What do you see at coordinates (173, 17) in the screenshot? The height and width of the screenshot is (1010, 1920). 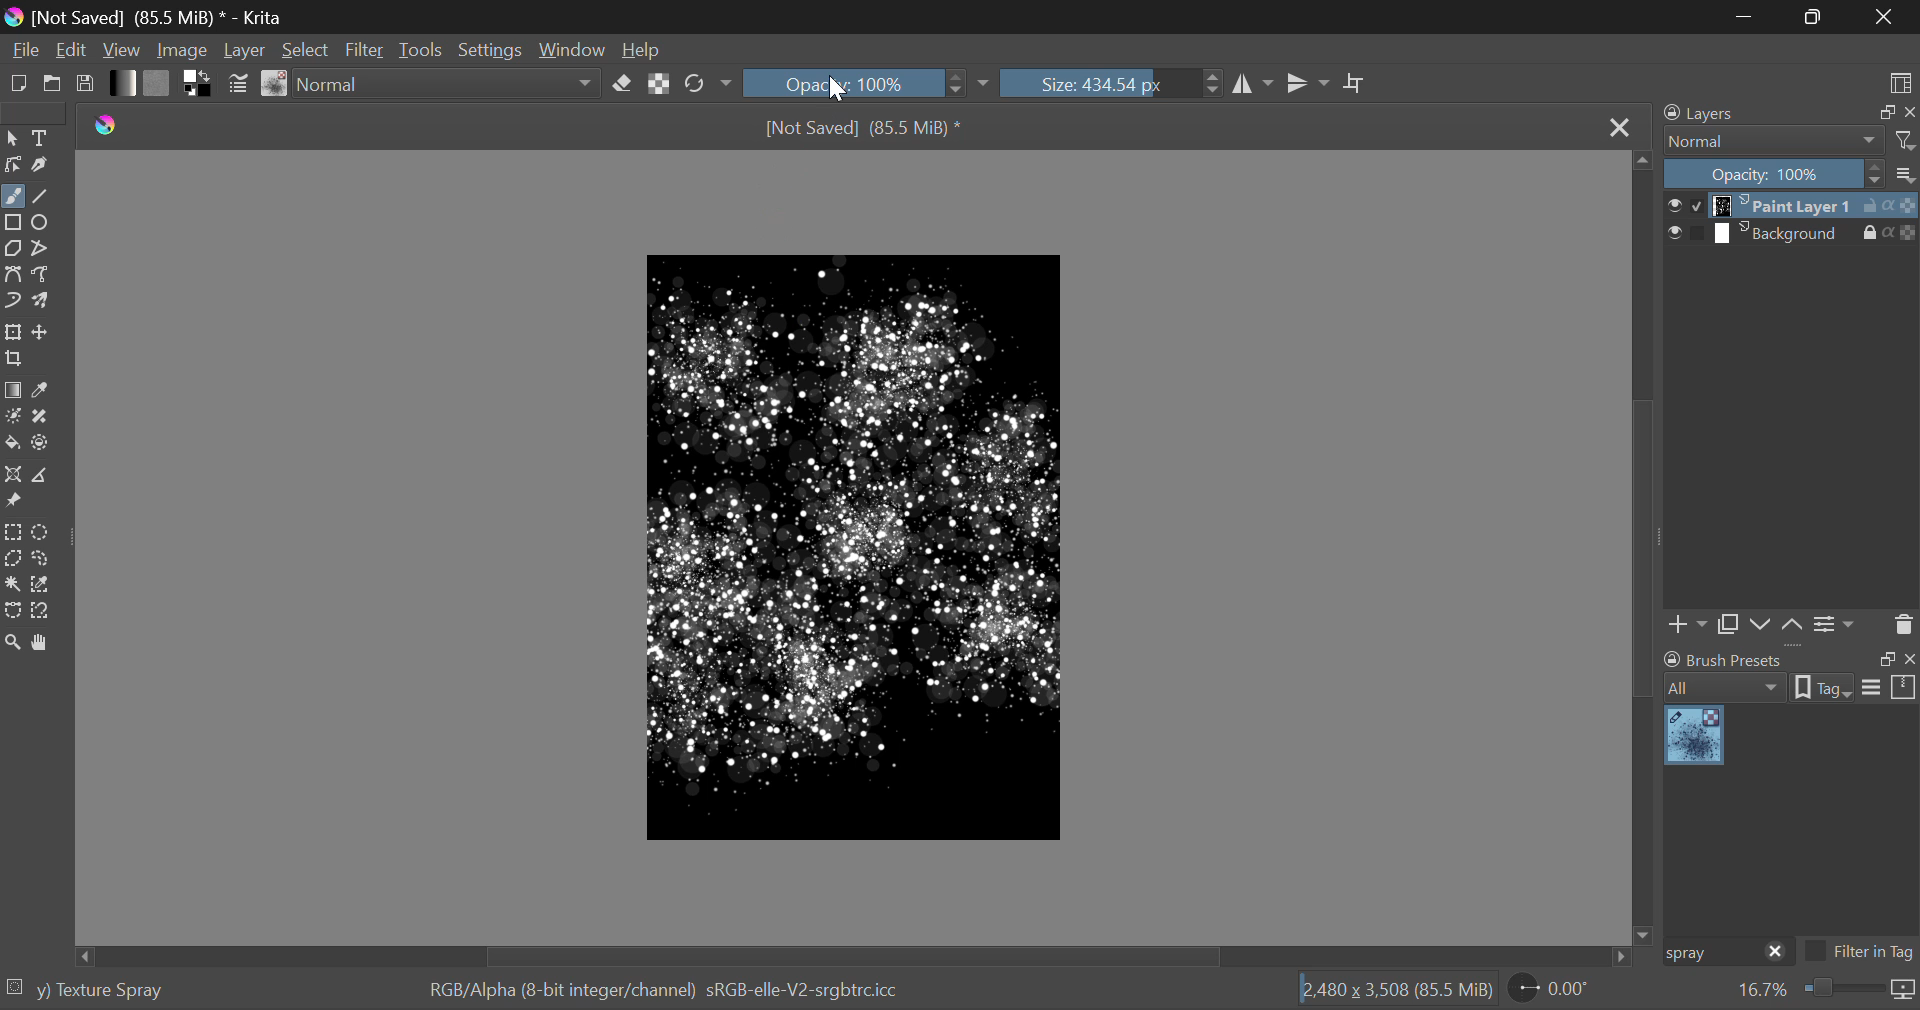 I see `[Not Saved] (69.2 MiB) * - Krita` at bounding box center [173, 17].